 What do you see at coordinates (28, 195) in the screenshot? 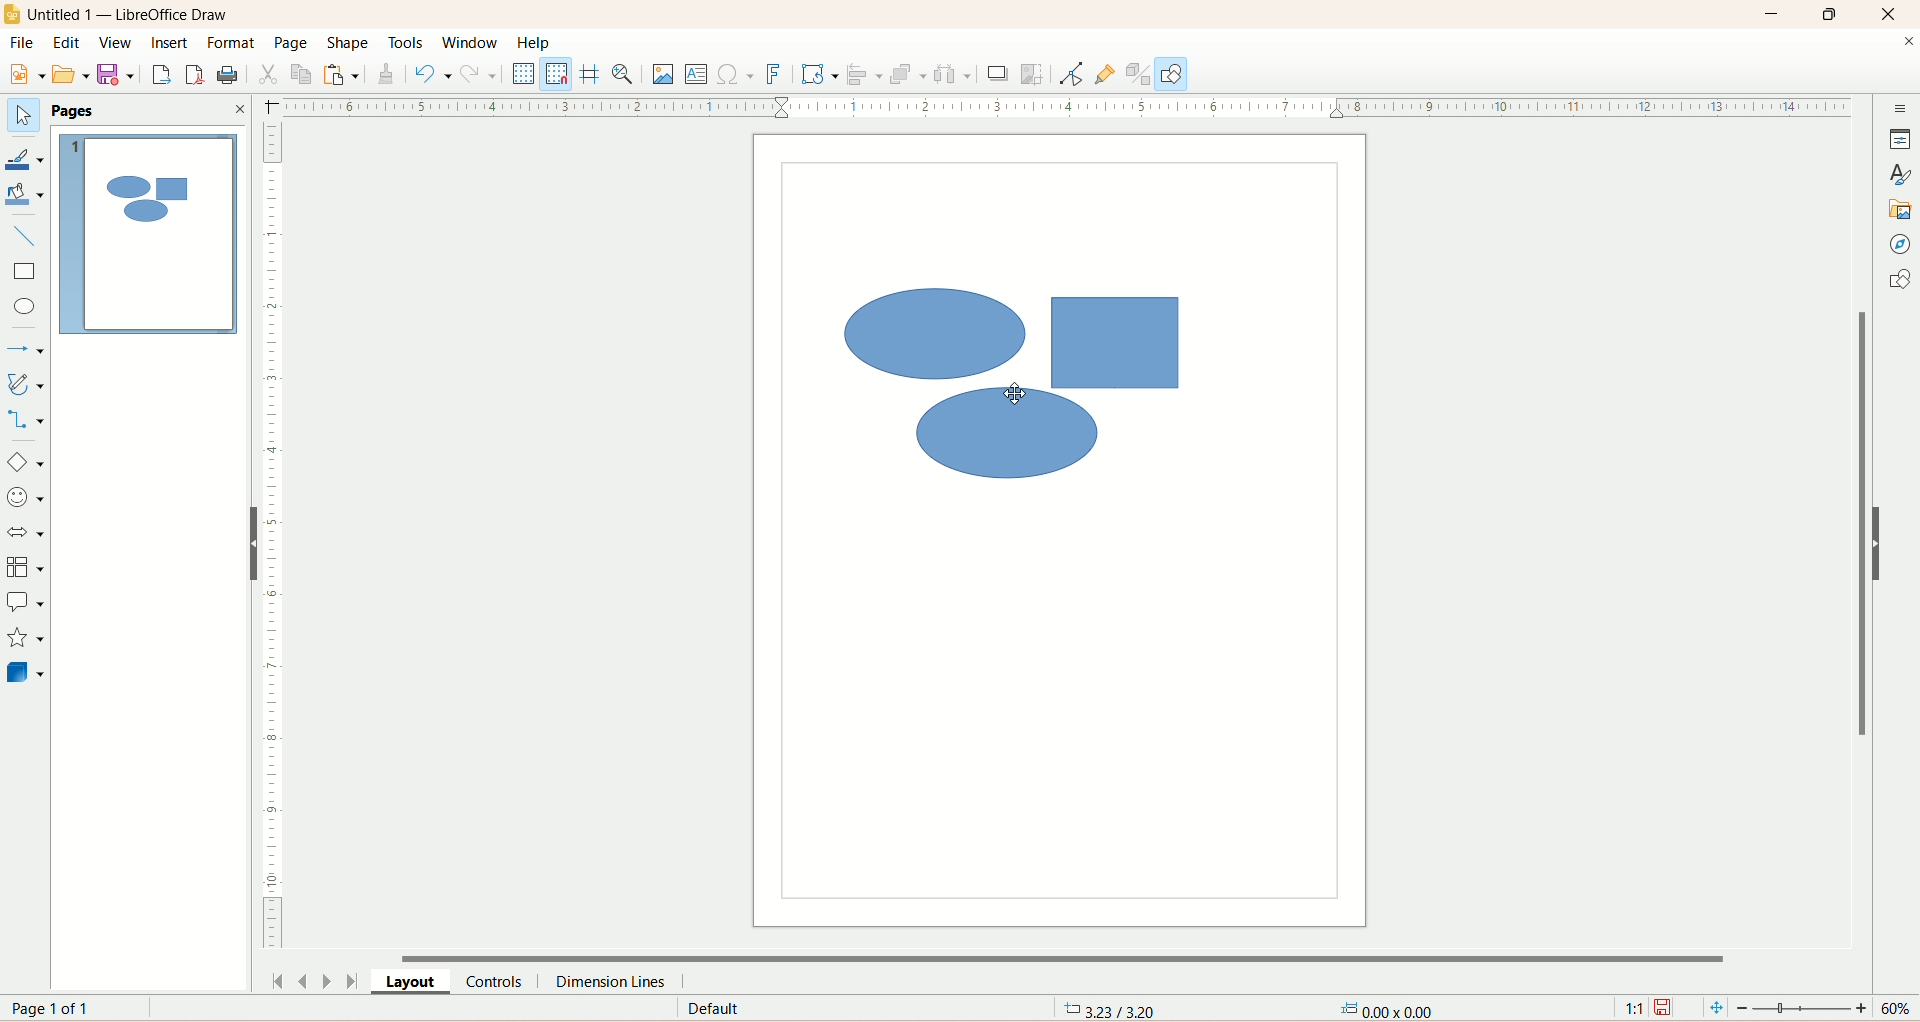
I see `fill color` at bounding box center [28, 195].